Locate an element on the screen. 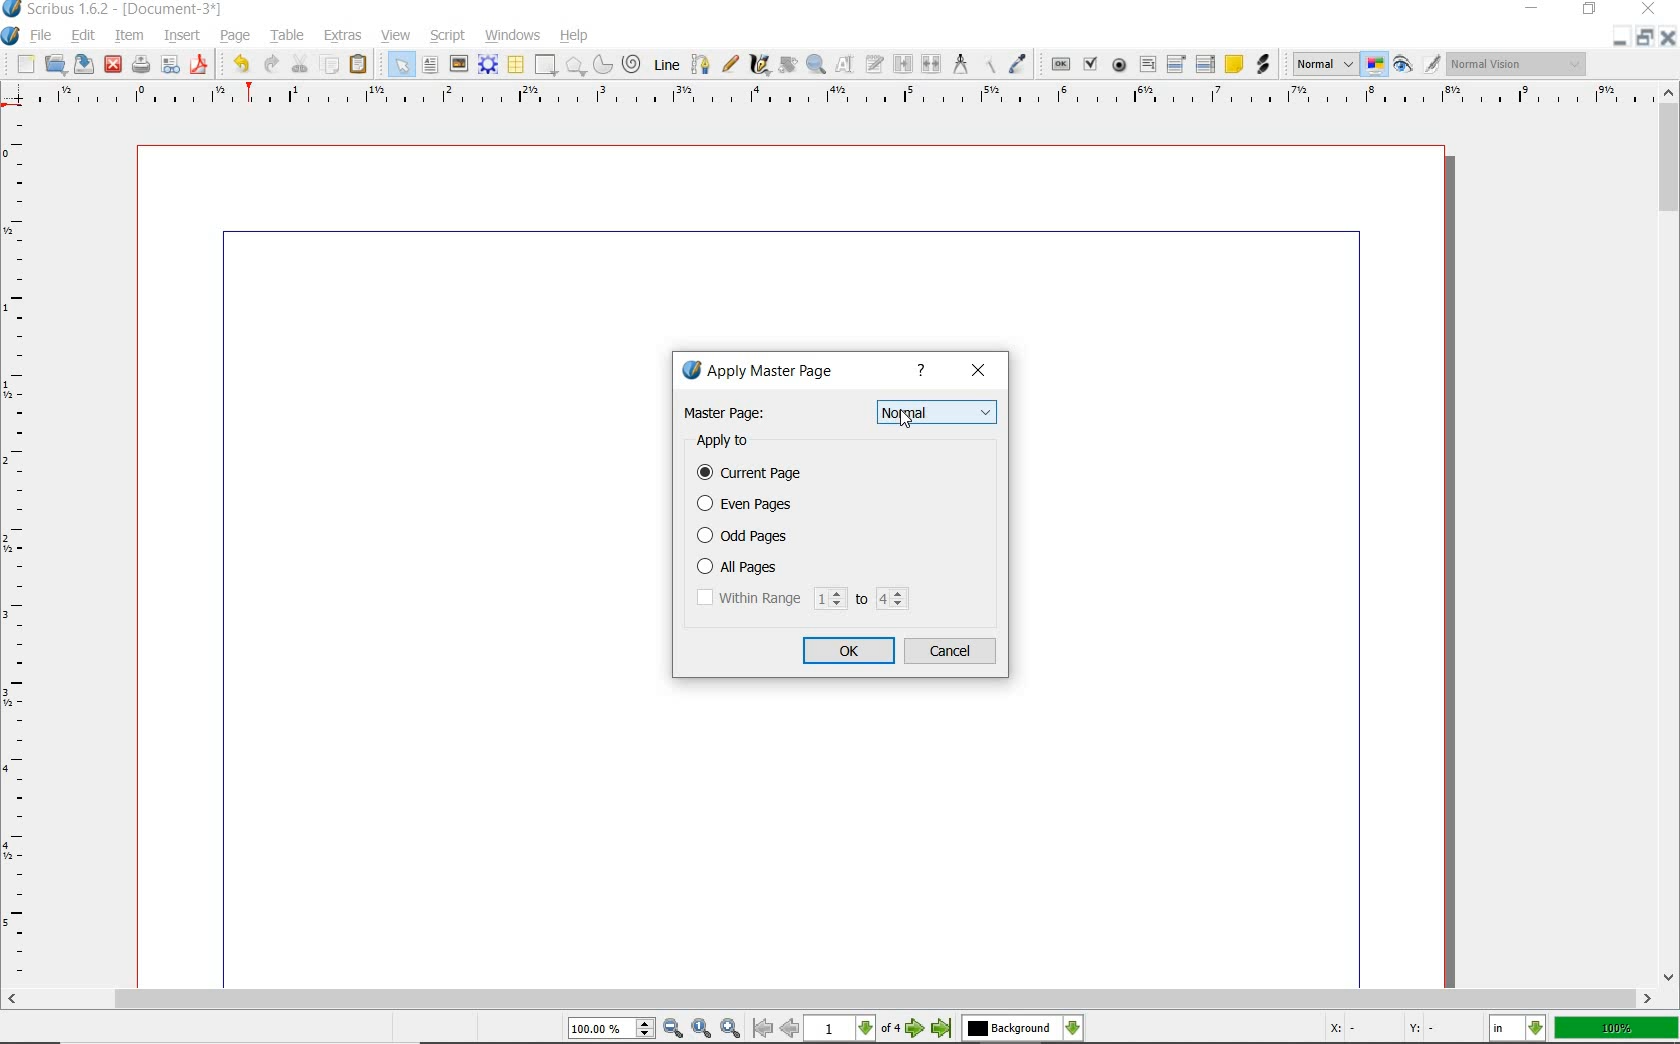  Cursor Coordinates is located at coordinates (1403, 1030).